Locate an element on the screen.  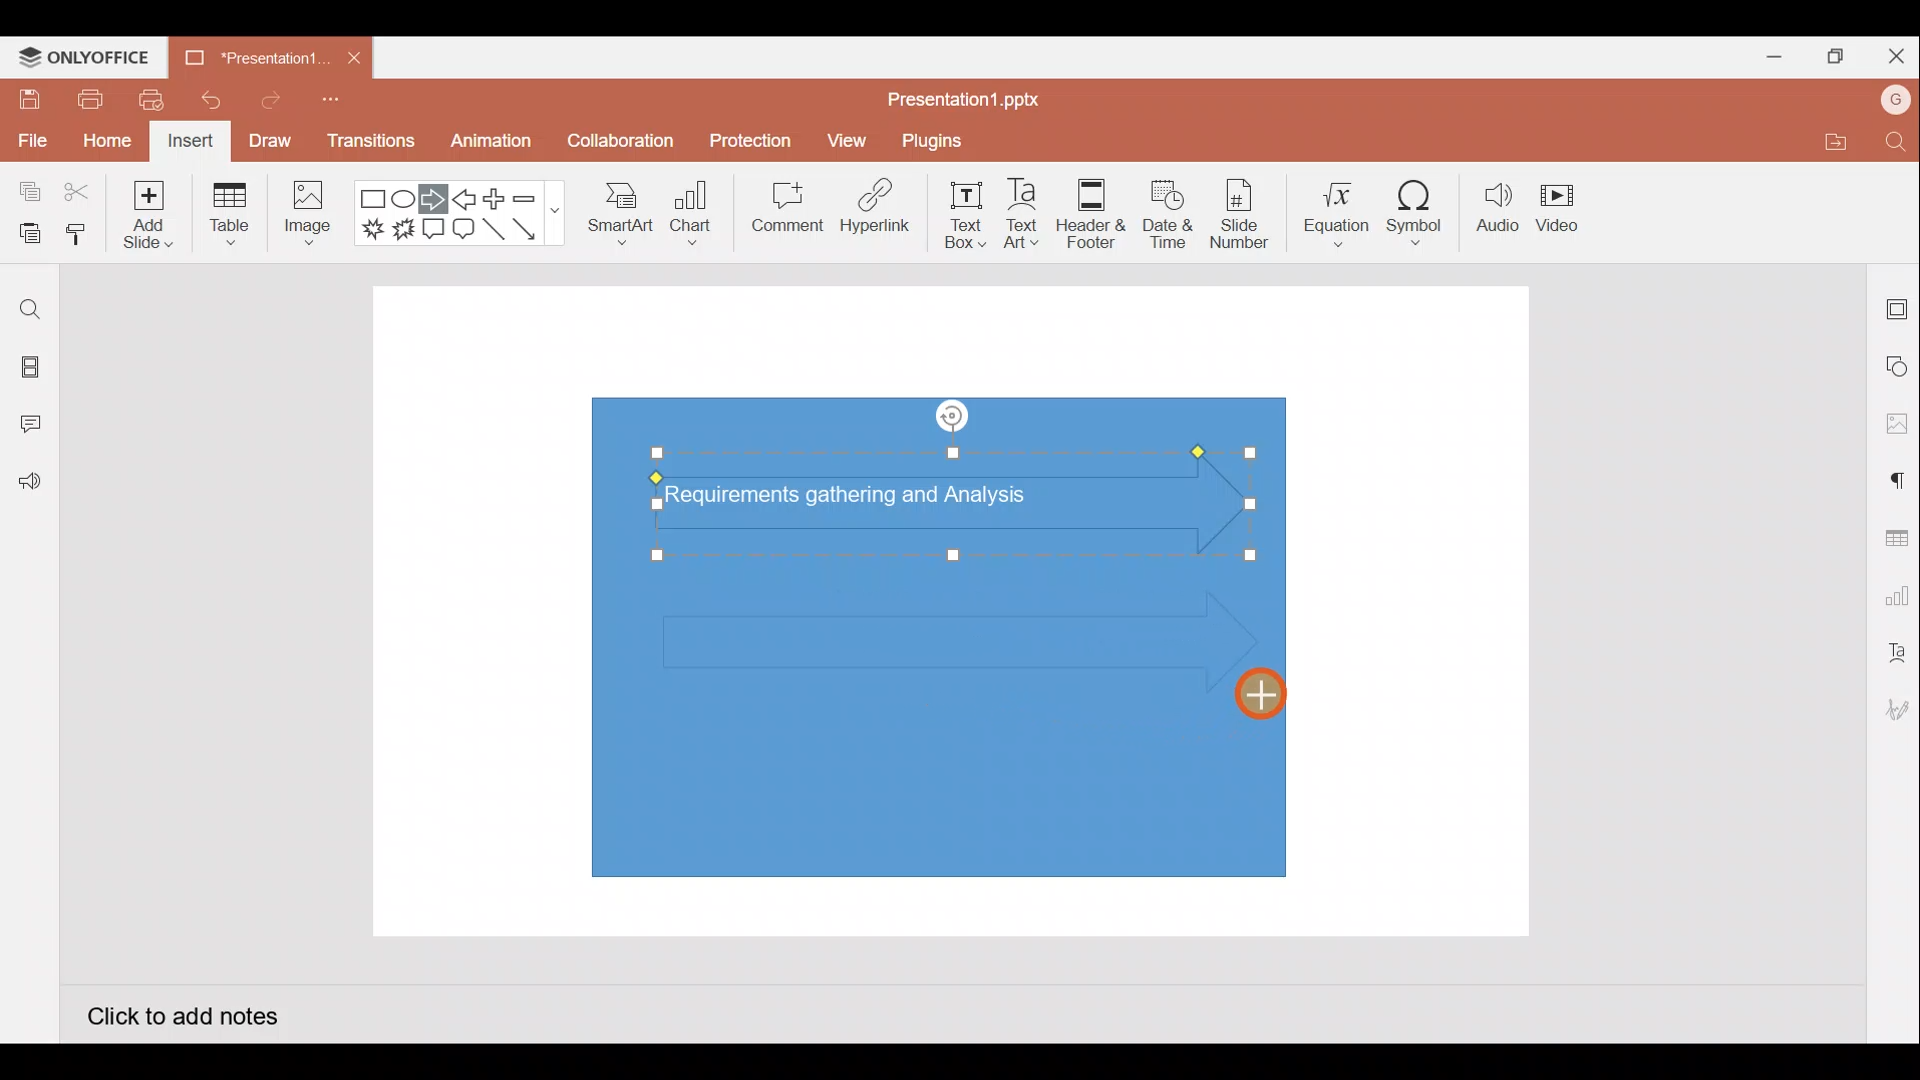
Date & time is located at coordinates (1168, 214).